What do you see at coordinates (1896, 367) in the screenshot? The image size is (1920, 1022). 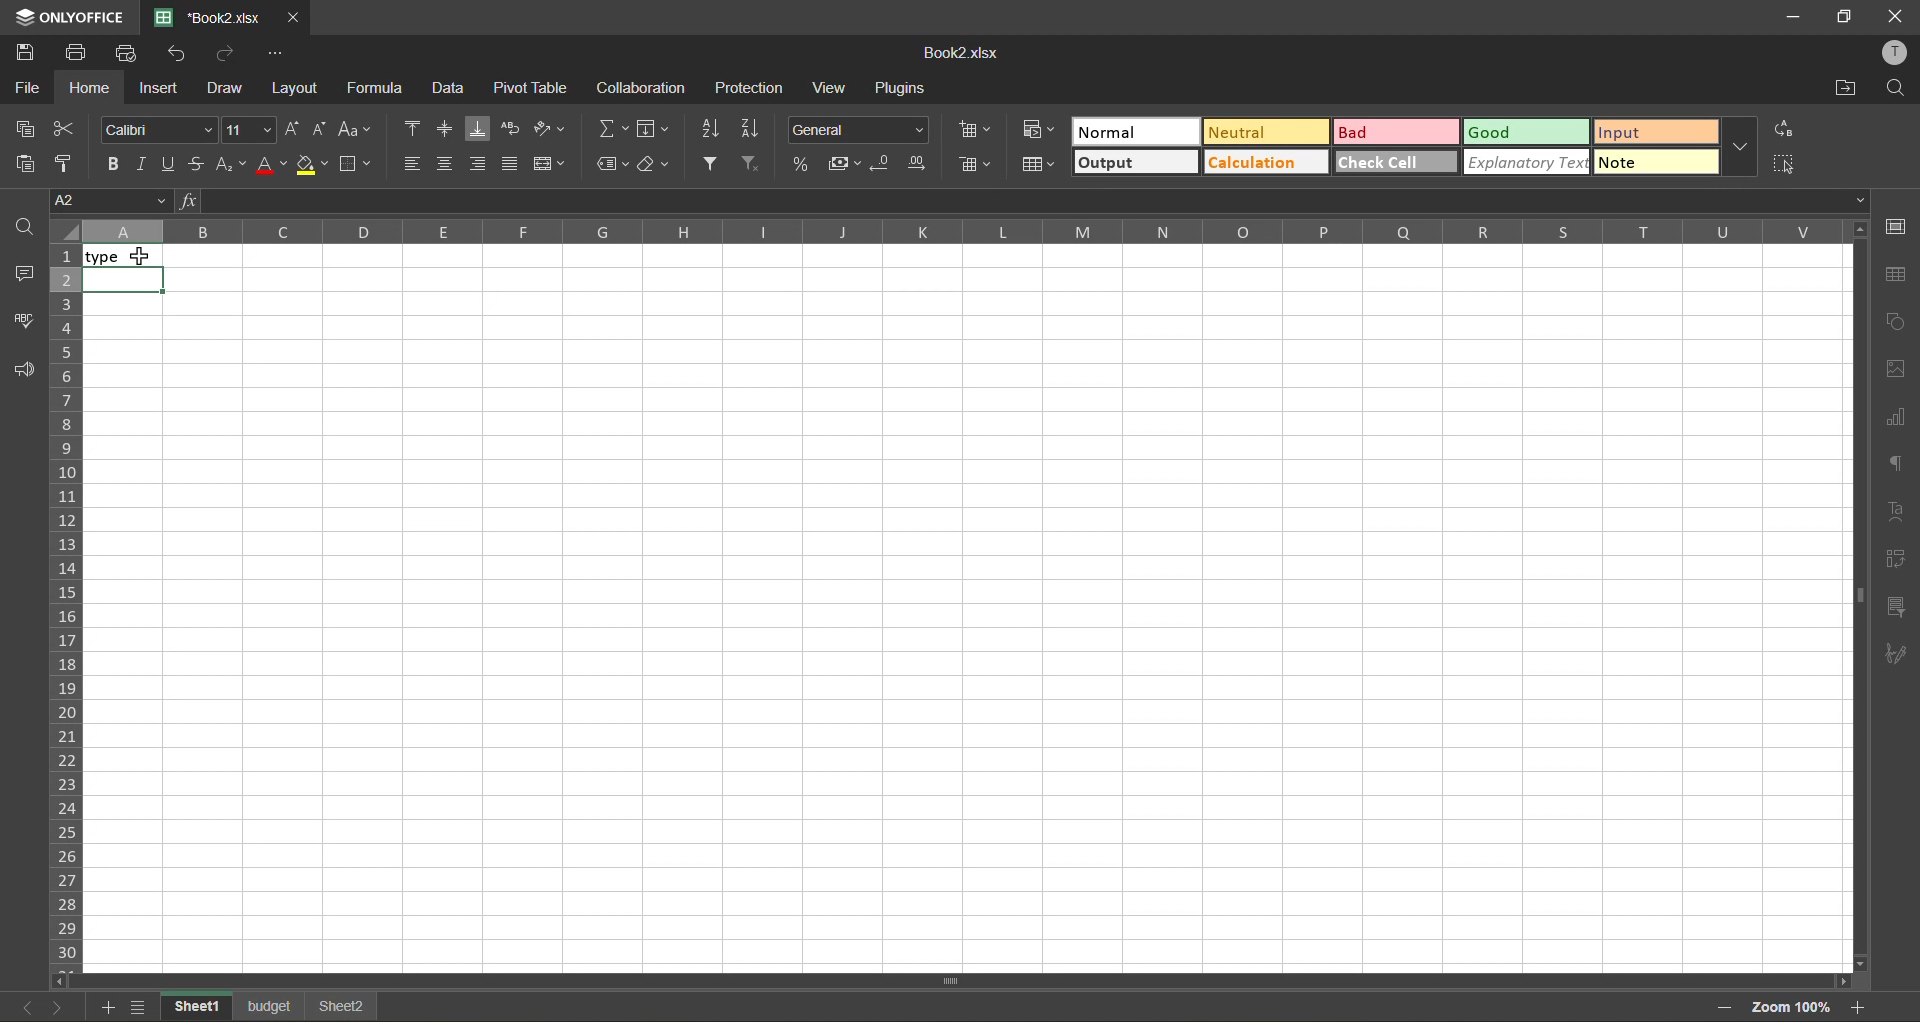 I see `images` at bounding box center [1896, 367].